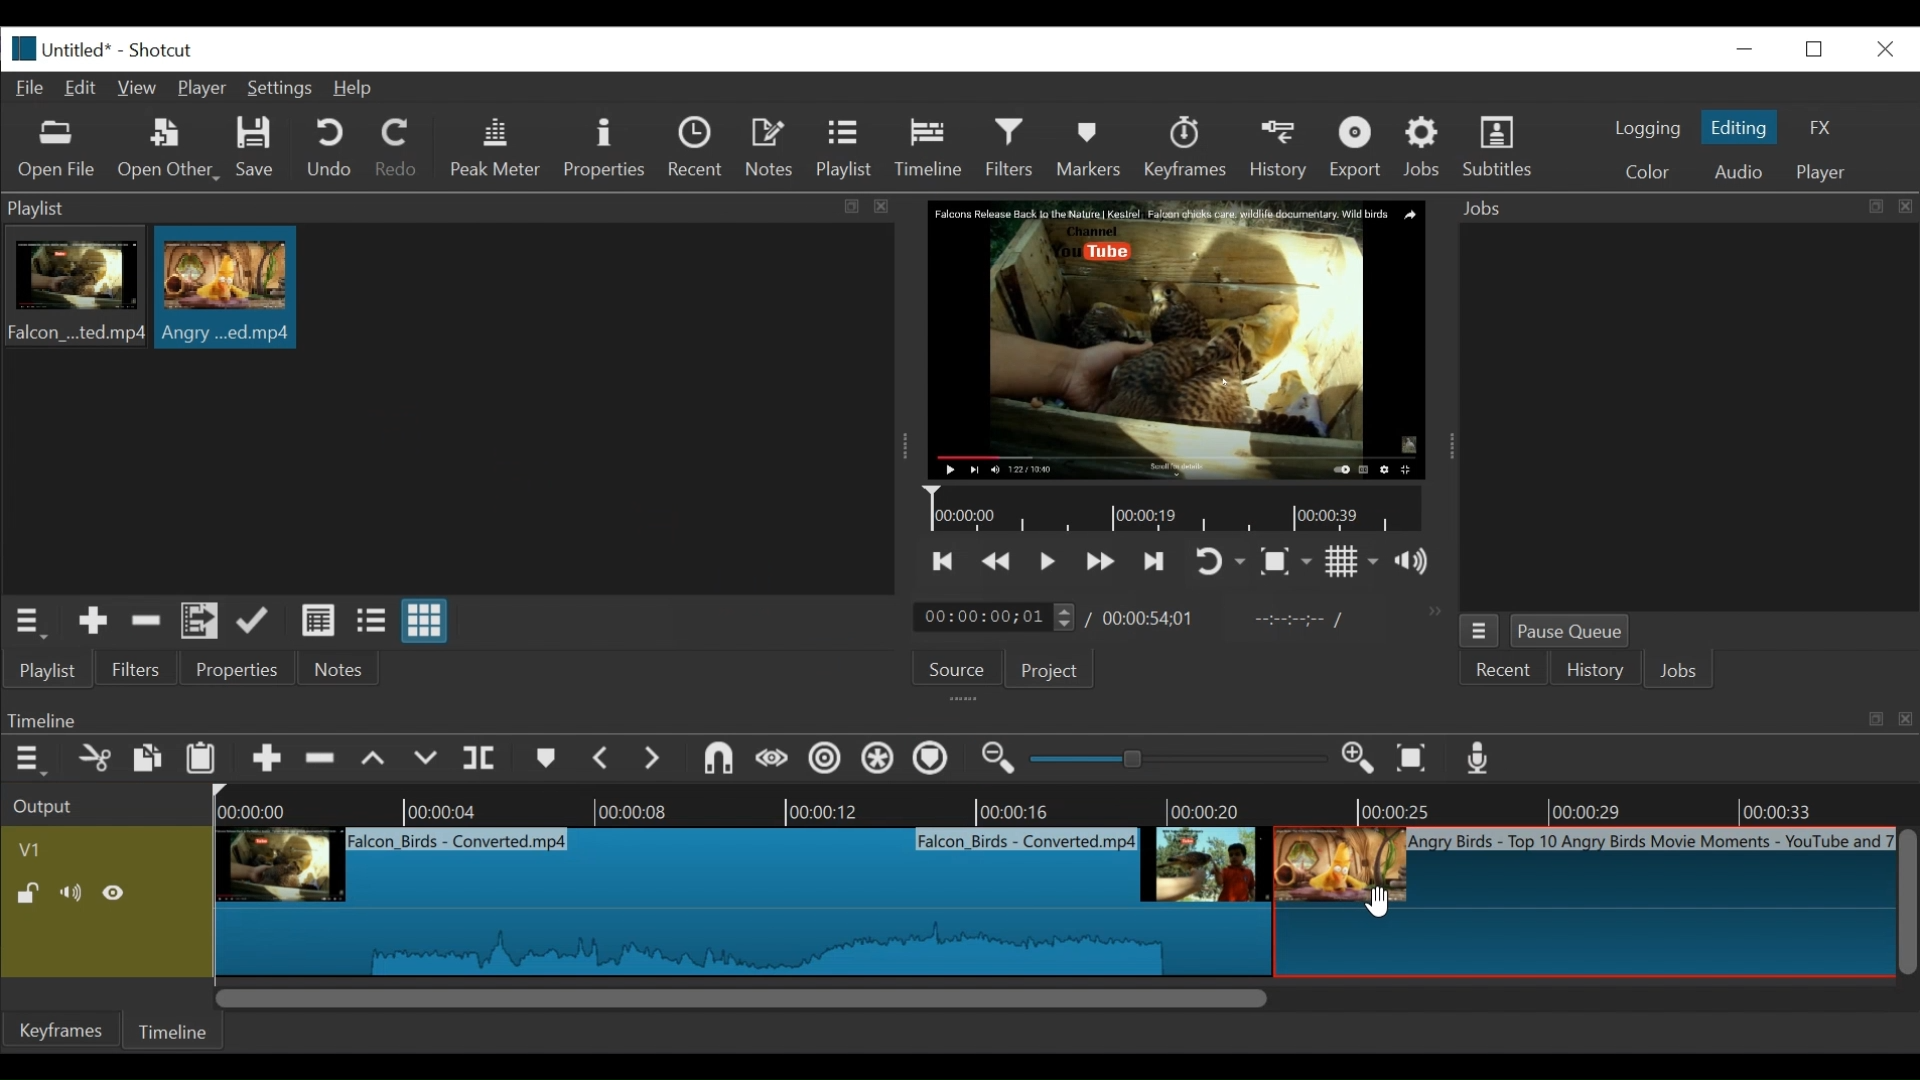 Image resolution: width=1920 pixels, height=1080 pixels. Describe the element at coordinates (995, 761) in the screenshot. I see `Zoom timeline in` at that location.